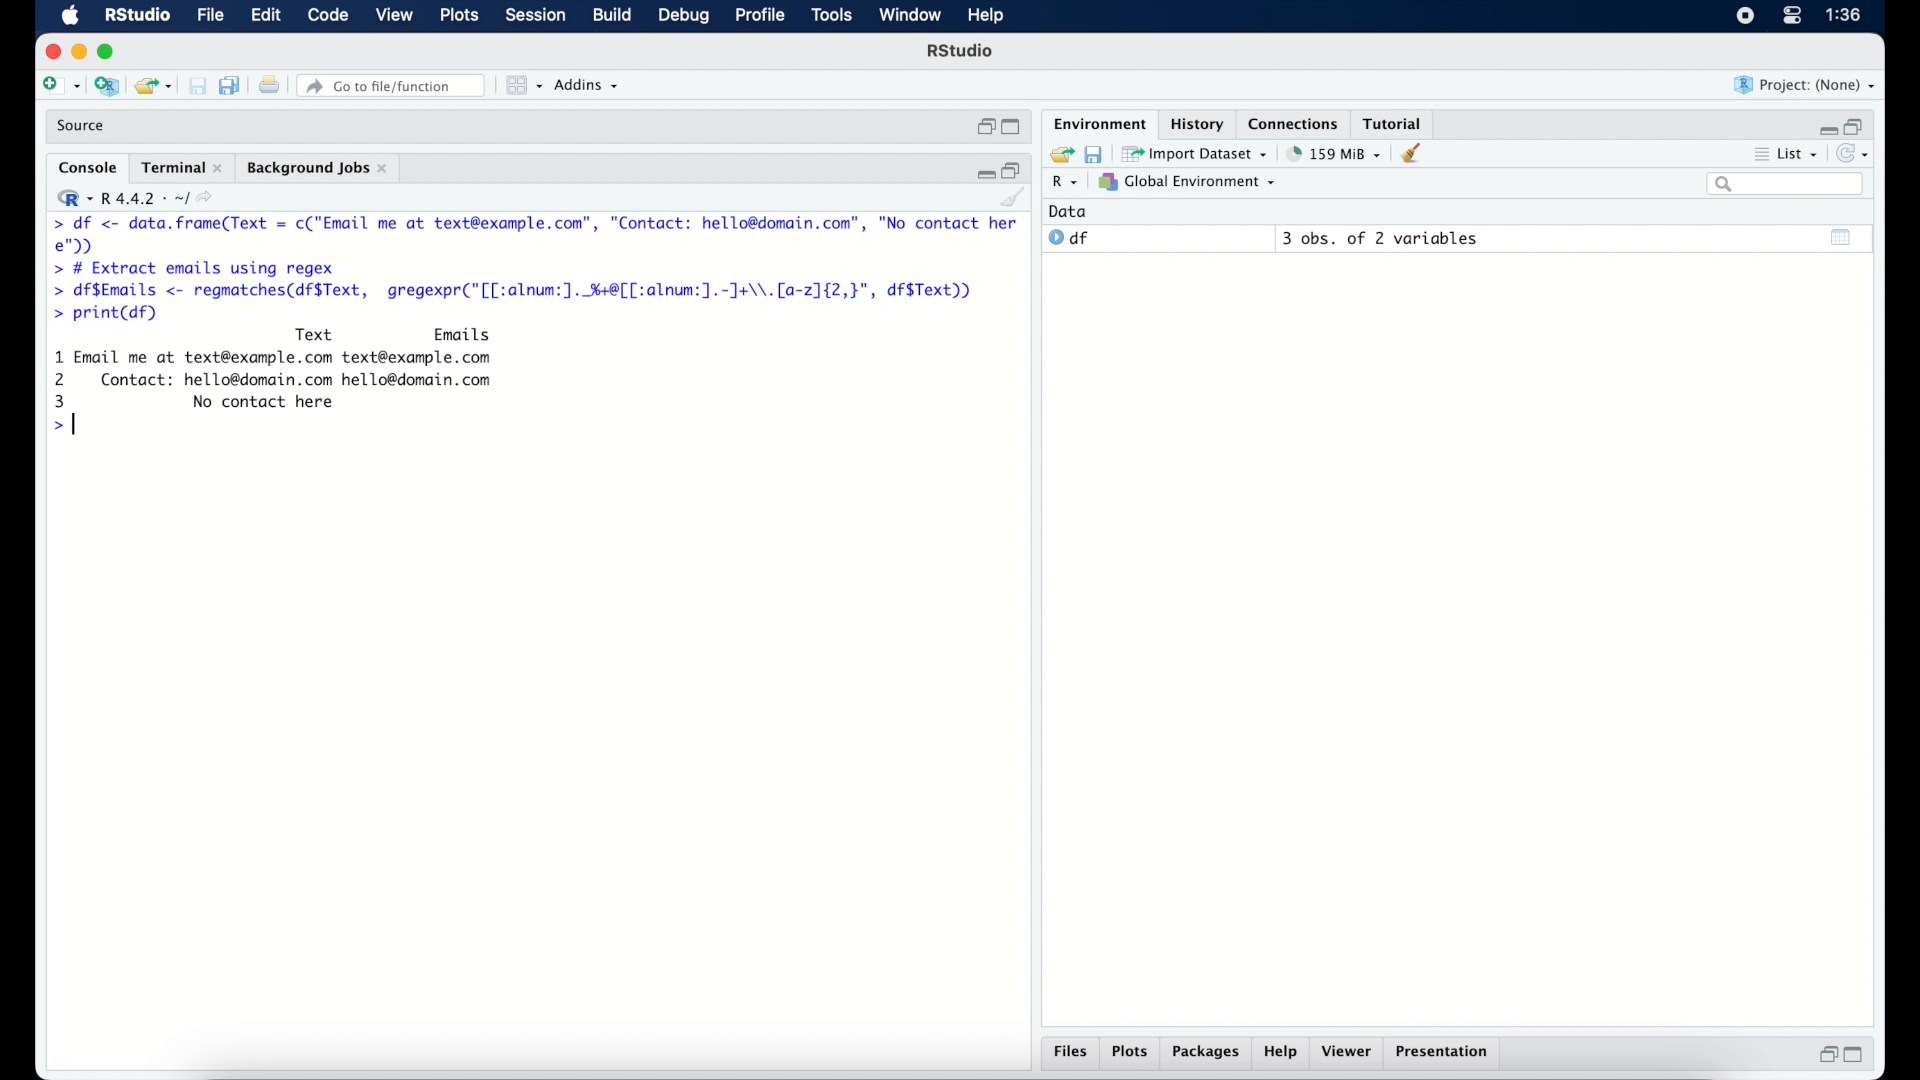  I want to click on minimize, so click(1828, 126).